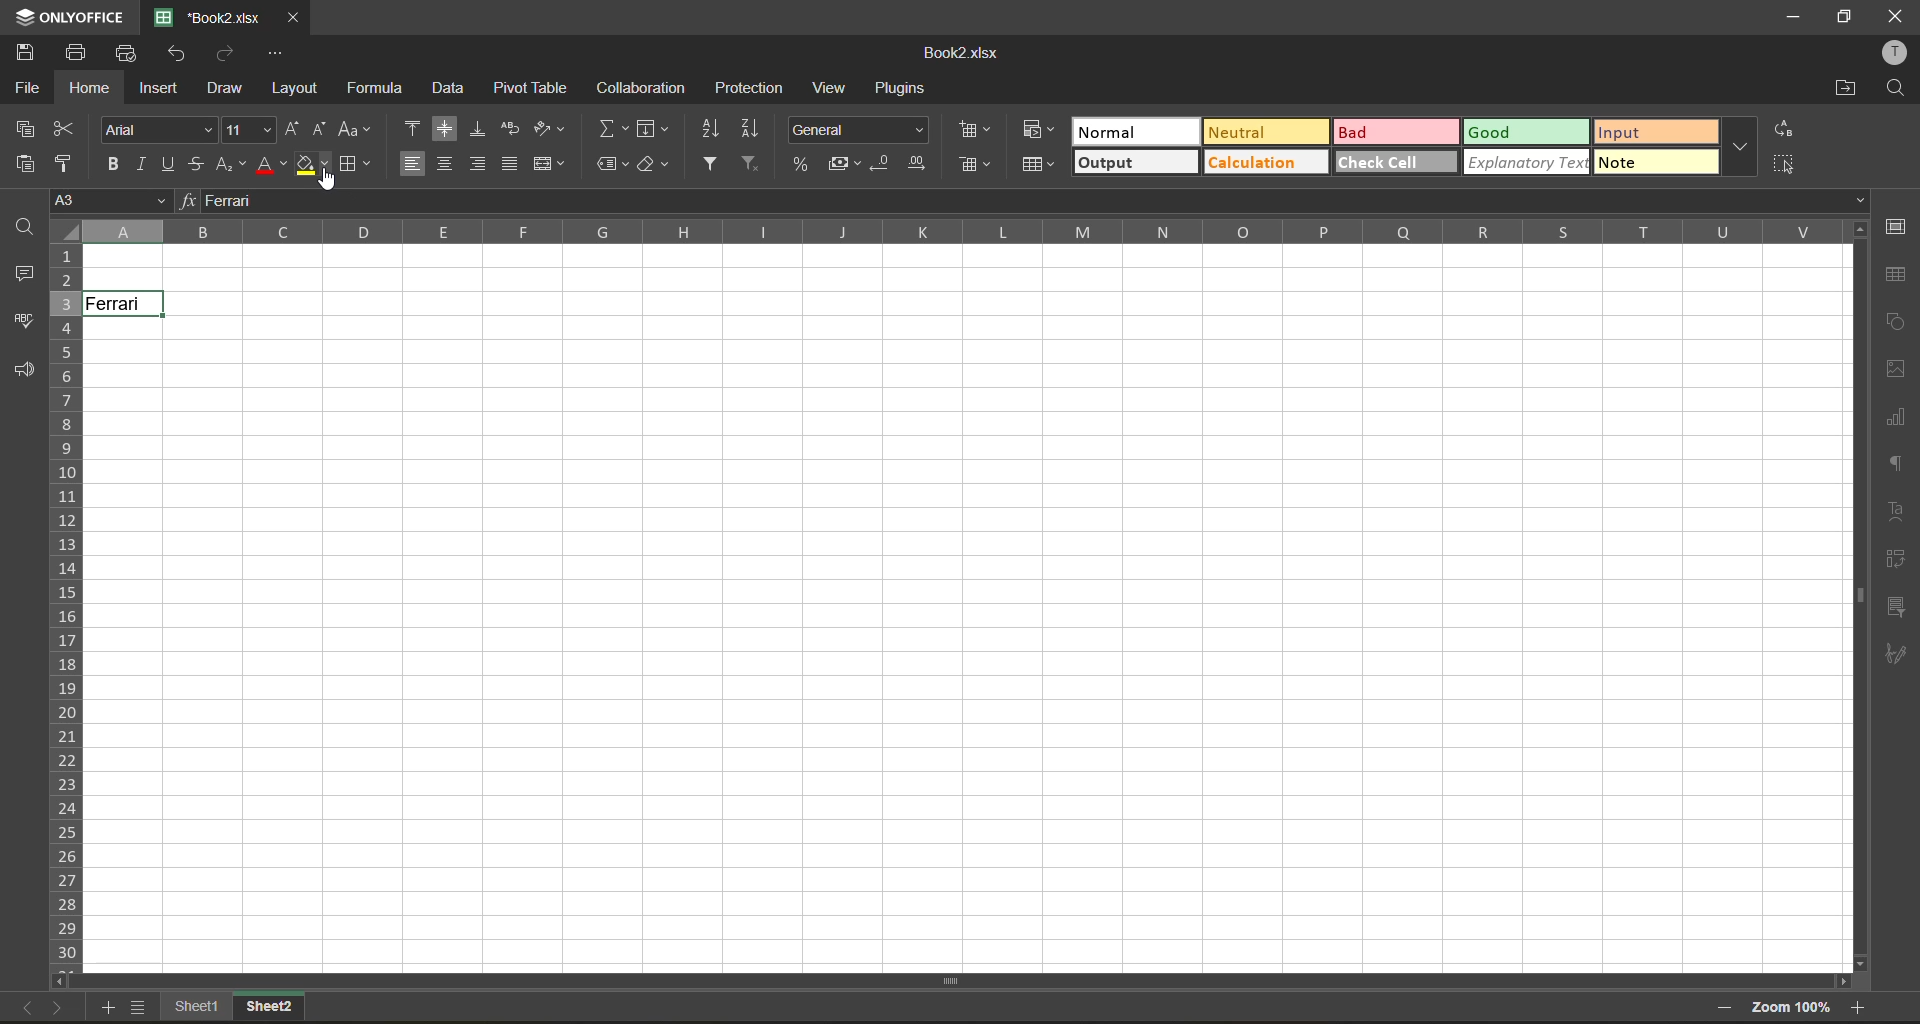 The width and height of the screenshot is (1920, 1024). Describe the element at coordinates (22, 275) in the screenshot. I see `comments` at that location.